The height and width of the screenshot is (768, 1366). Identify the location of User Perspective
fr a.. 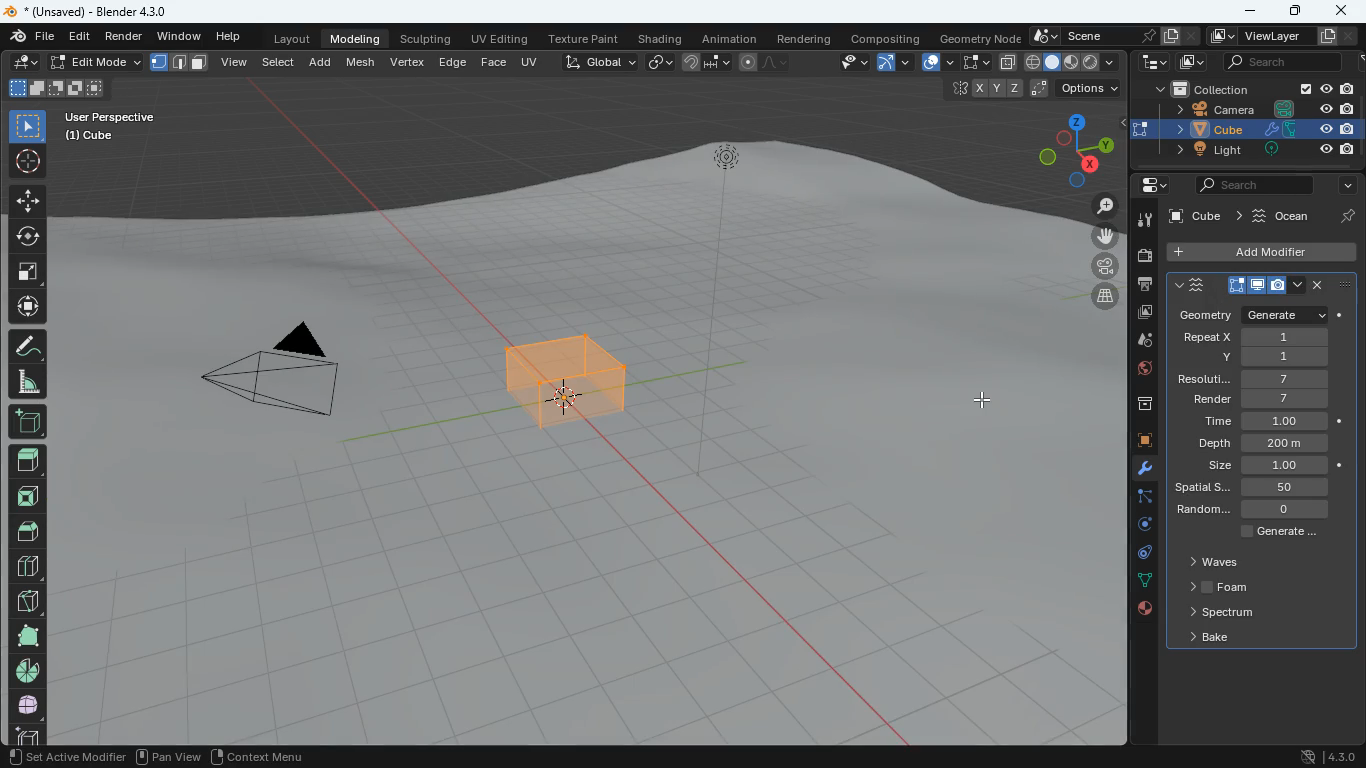
(110, 125).